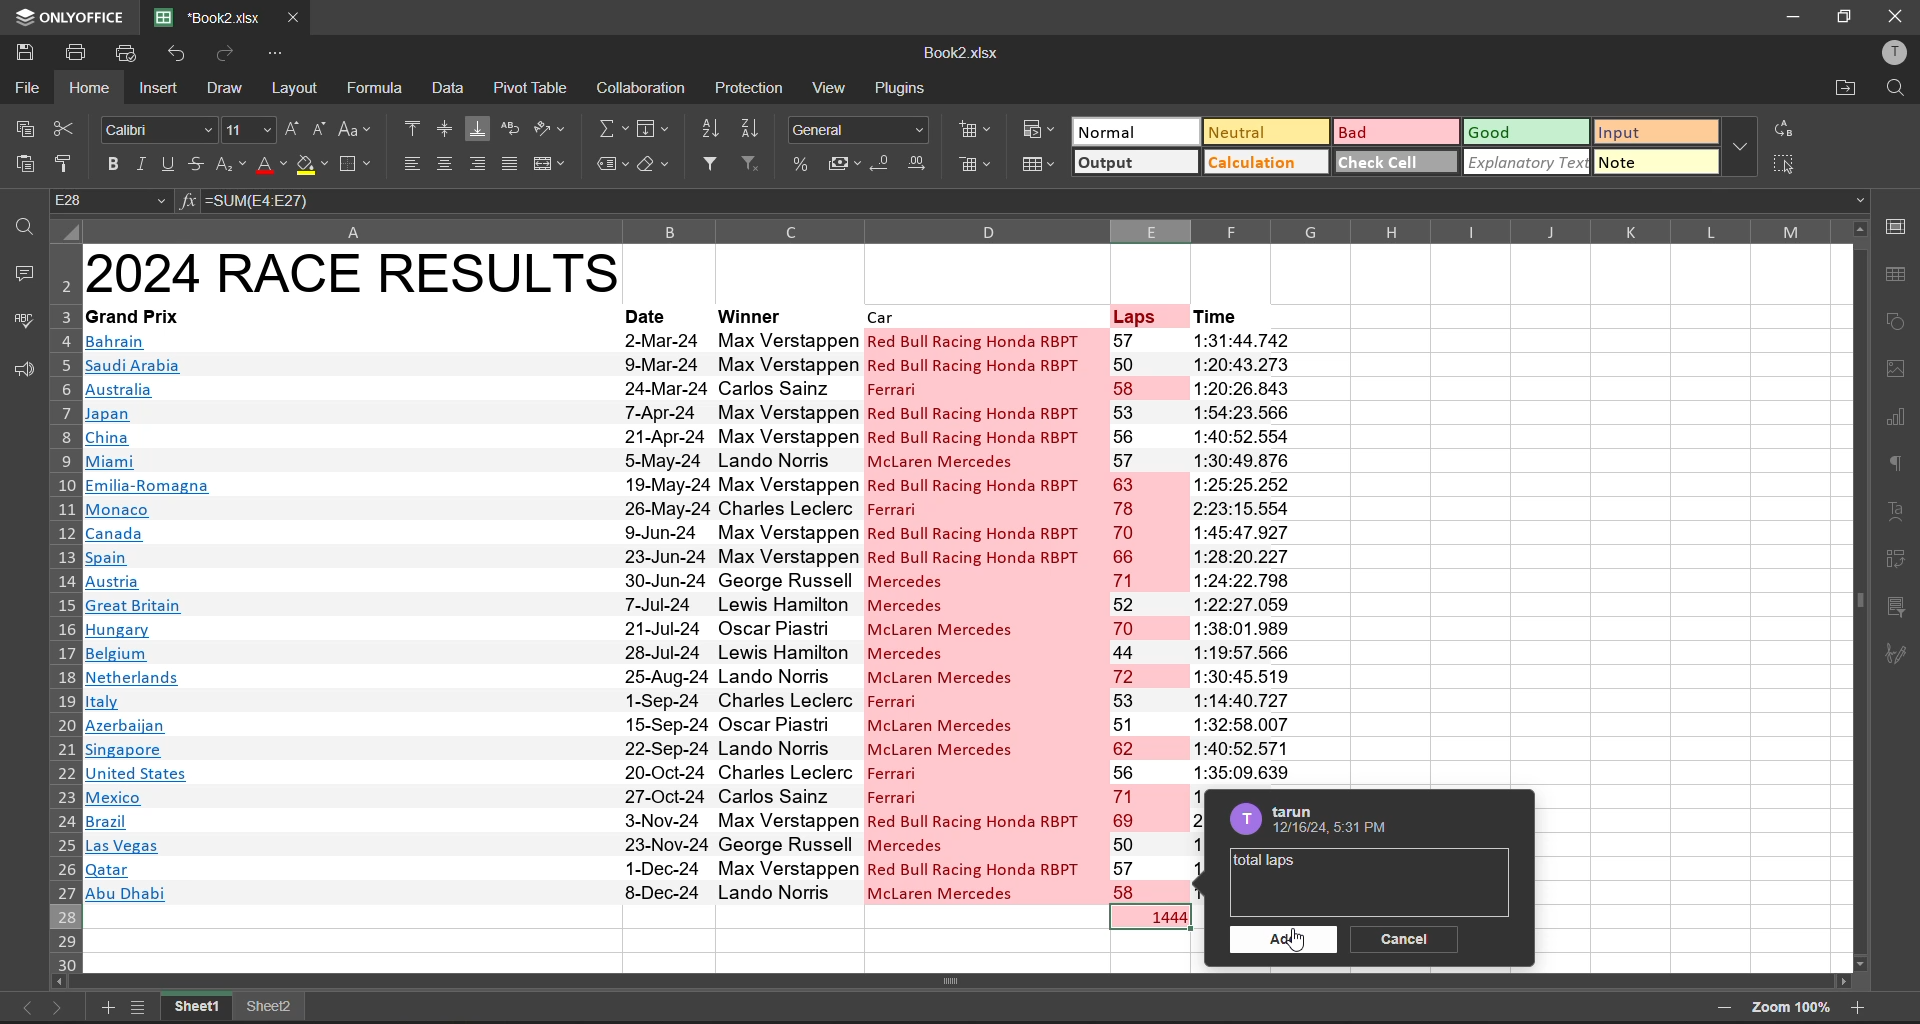 Image resolution: width=1920 pixels, height=1024 pixels. What do you see at coordinates (965, 54) in the screenshot?
I see `filename` at bounding box center [965, 54].